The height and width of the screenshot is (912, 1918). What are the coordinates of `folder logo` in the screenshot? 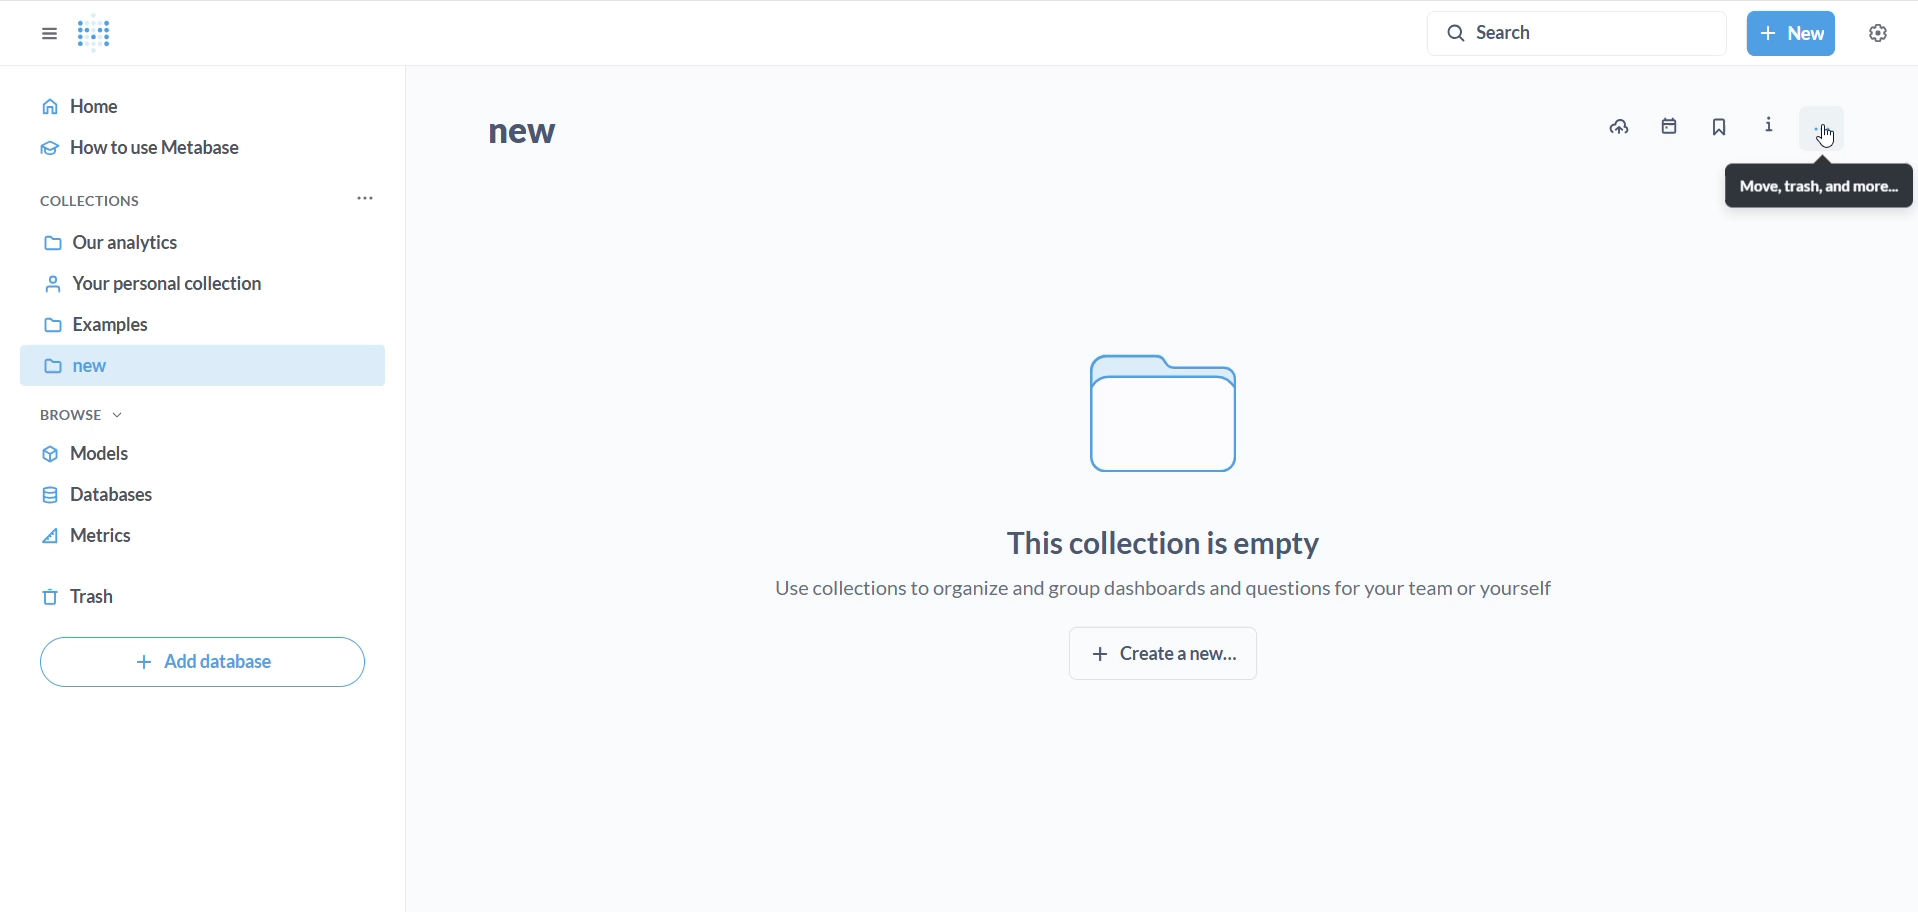 It's located at (1166, 408).